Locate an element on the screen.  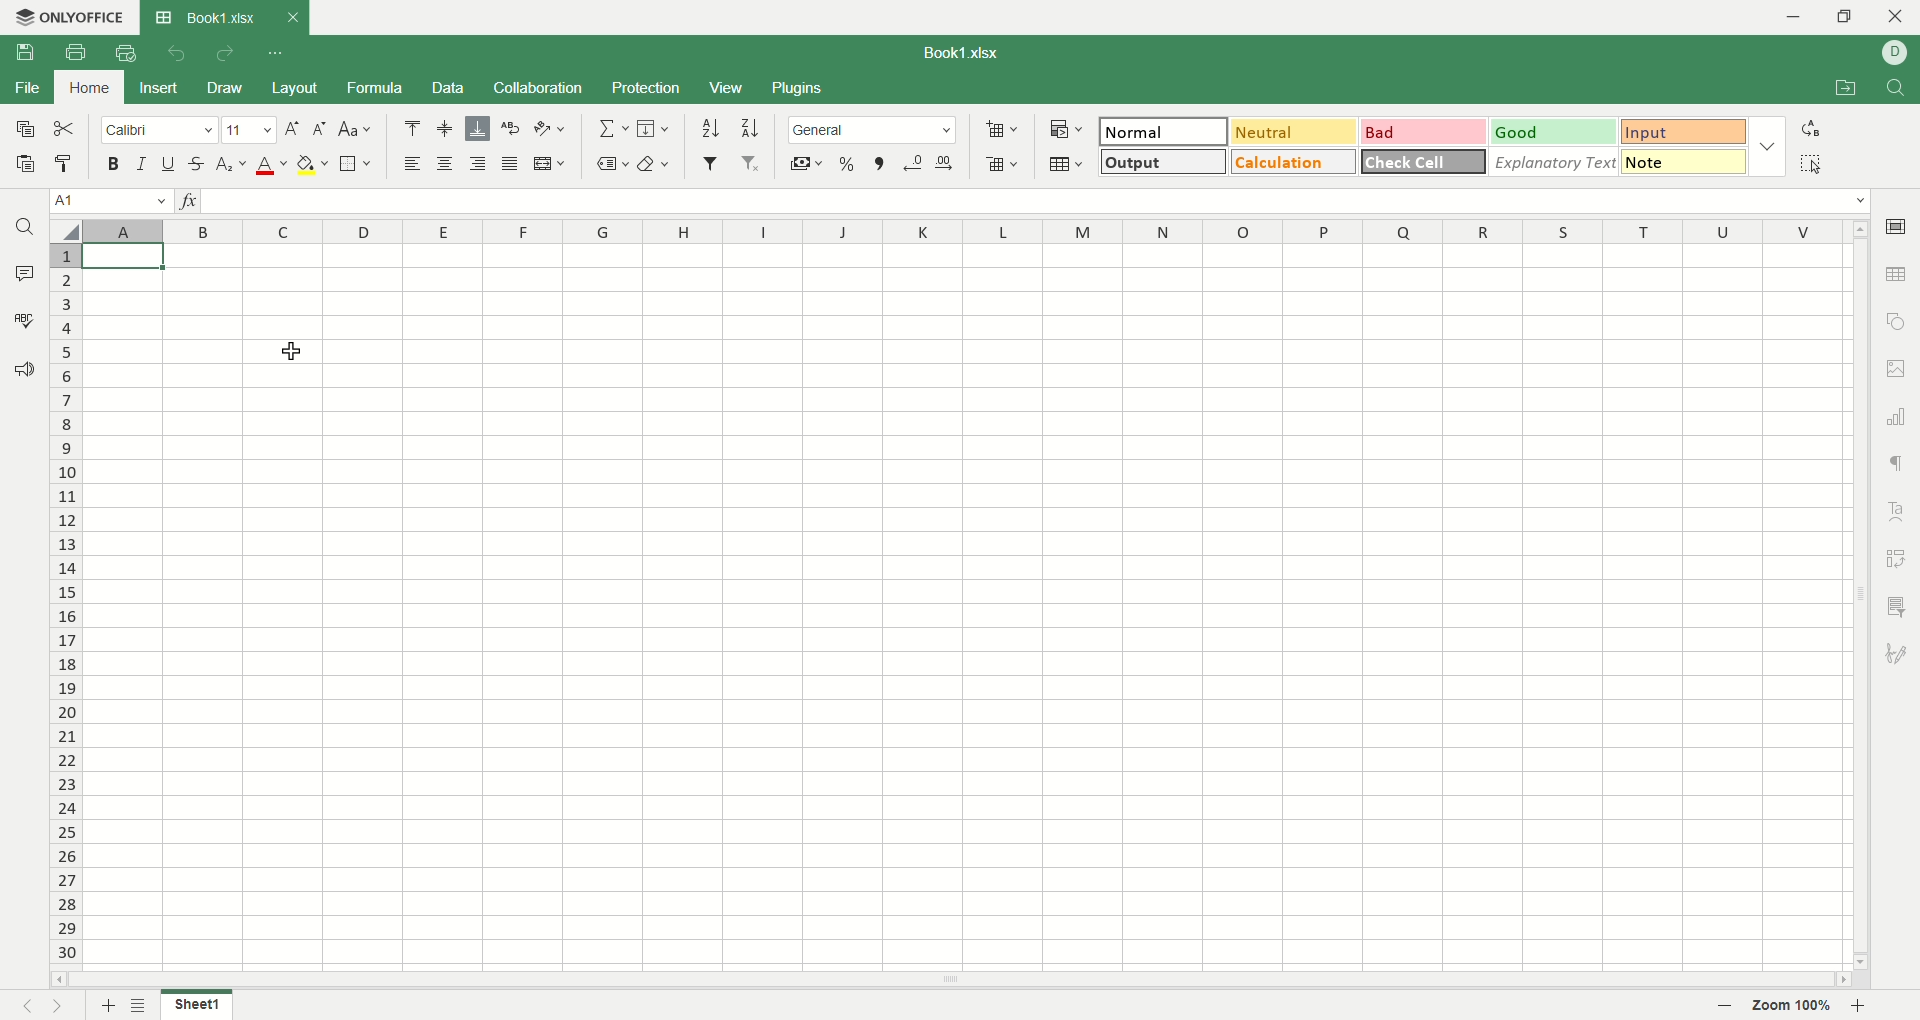
wrap text is located at coordinates (512, 128).